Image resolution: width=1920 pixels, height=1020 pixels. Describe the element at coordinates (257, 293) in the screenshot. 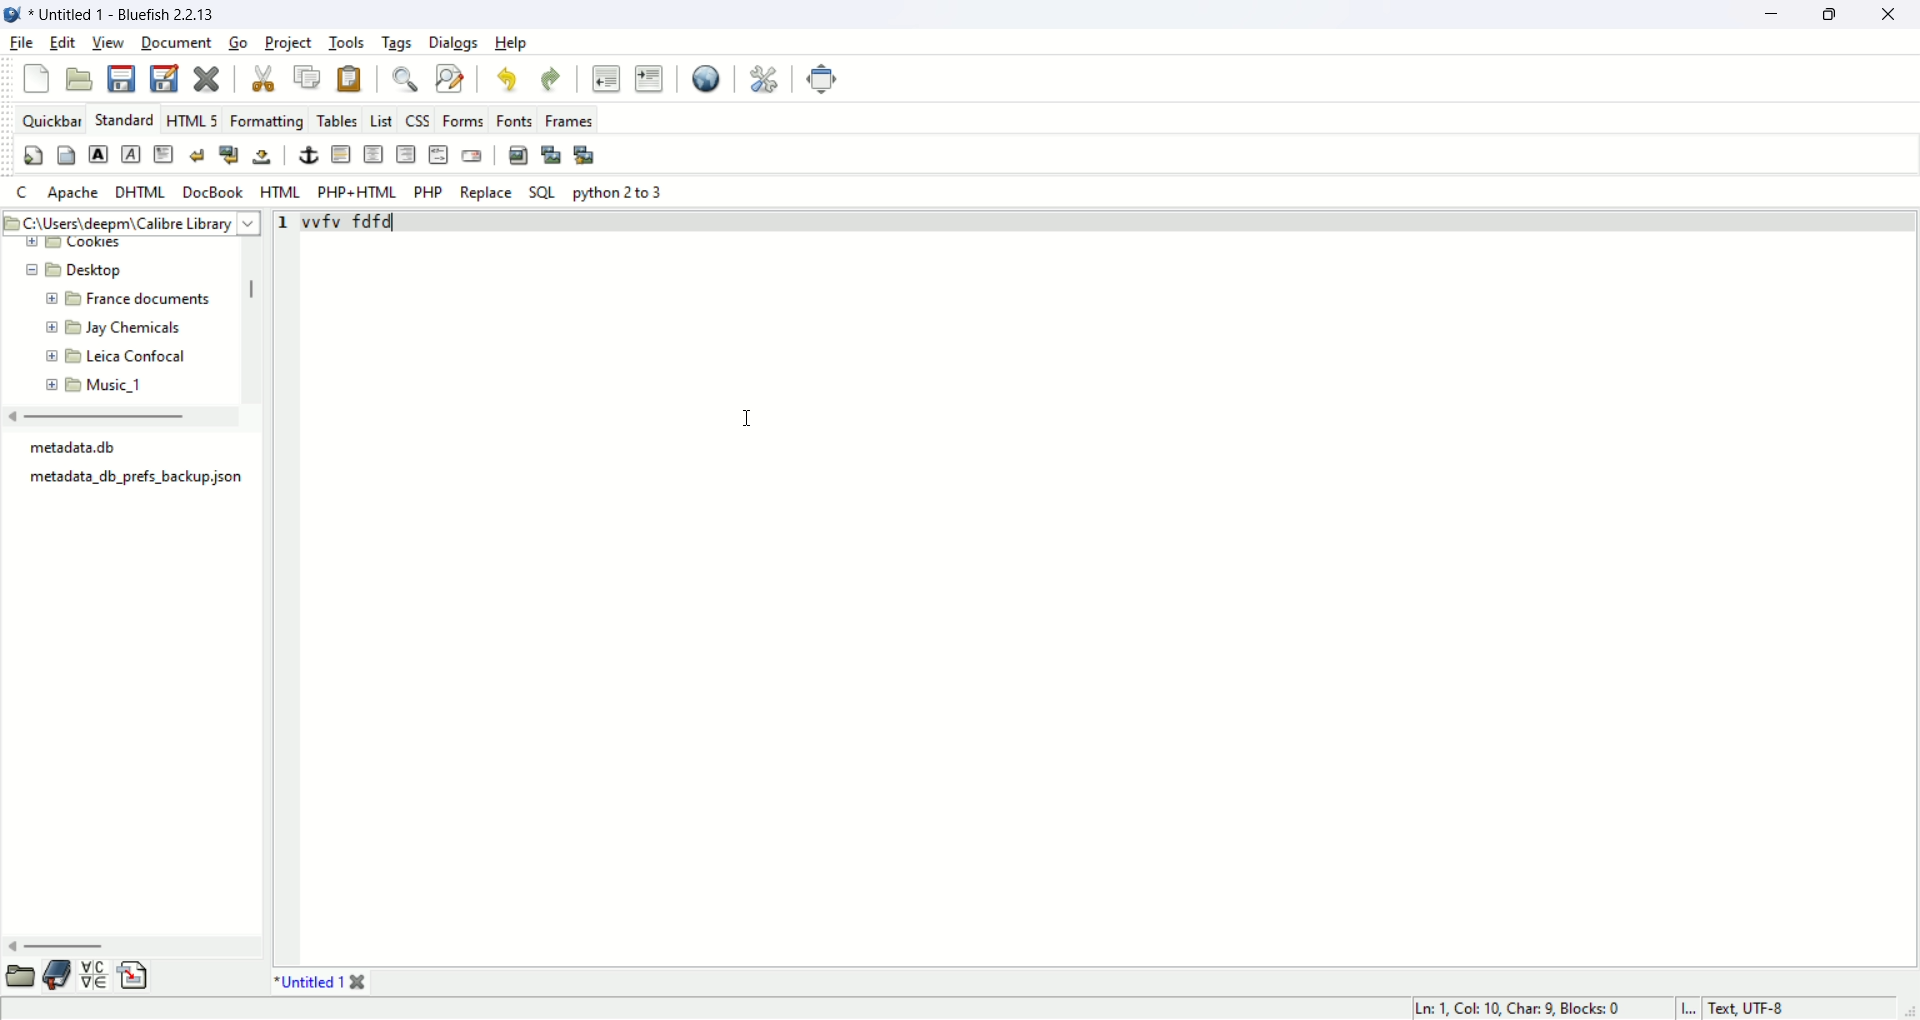

I see `vertical scroll bar` at that location.